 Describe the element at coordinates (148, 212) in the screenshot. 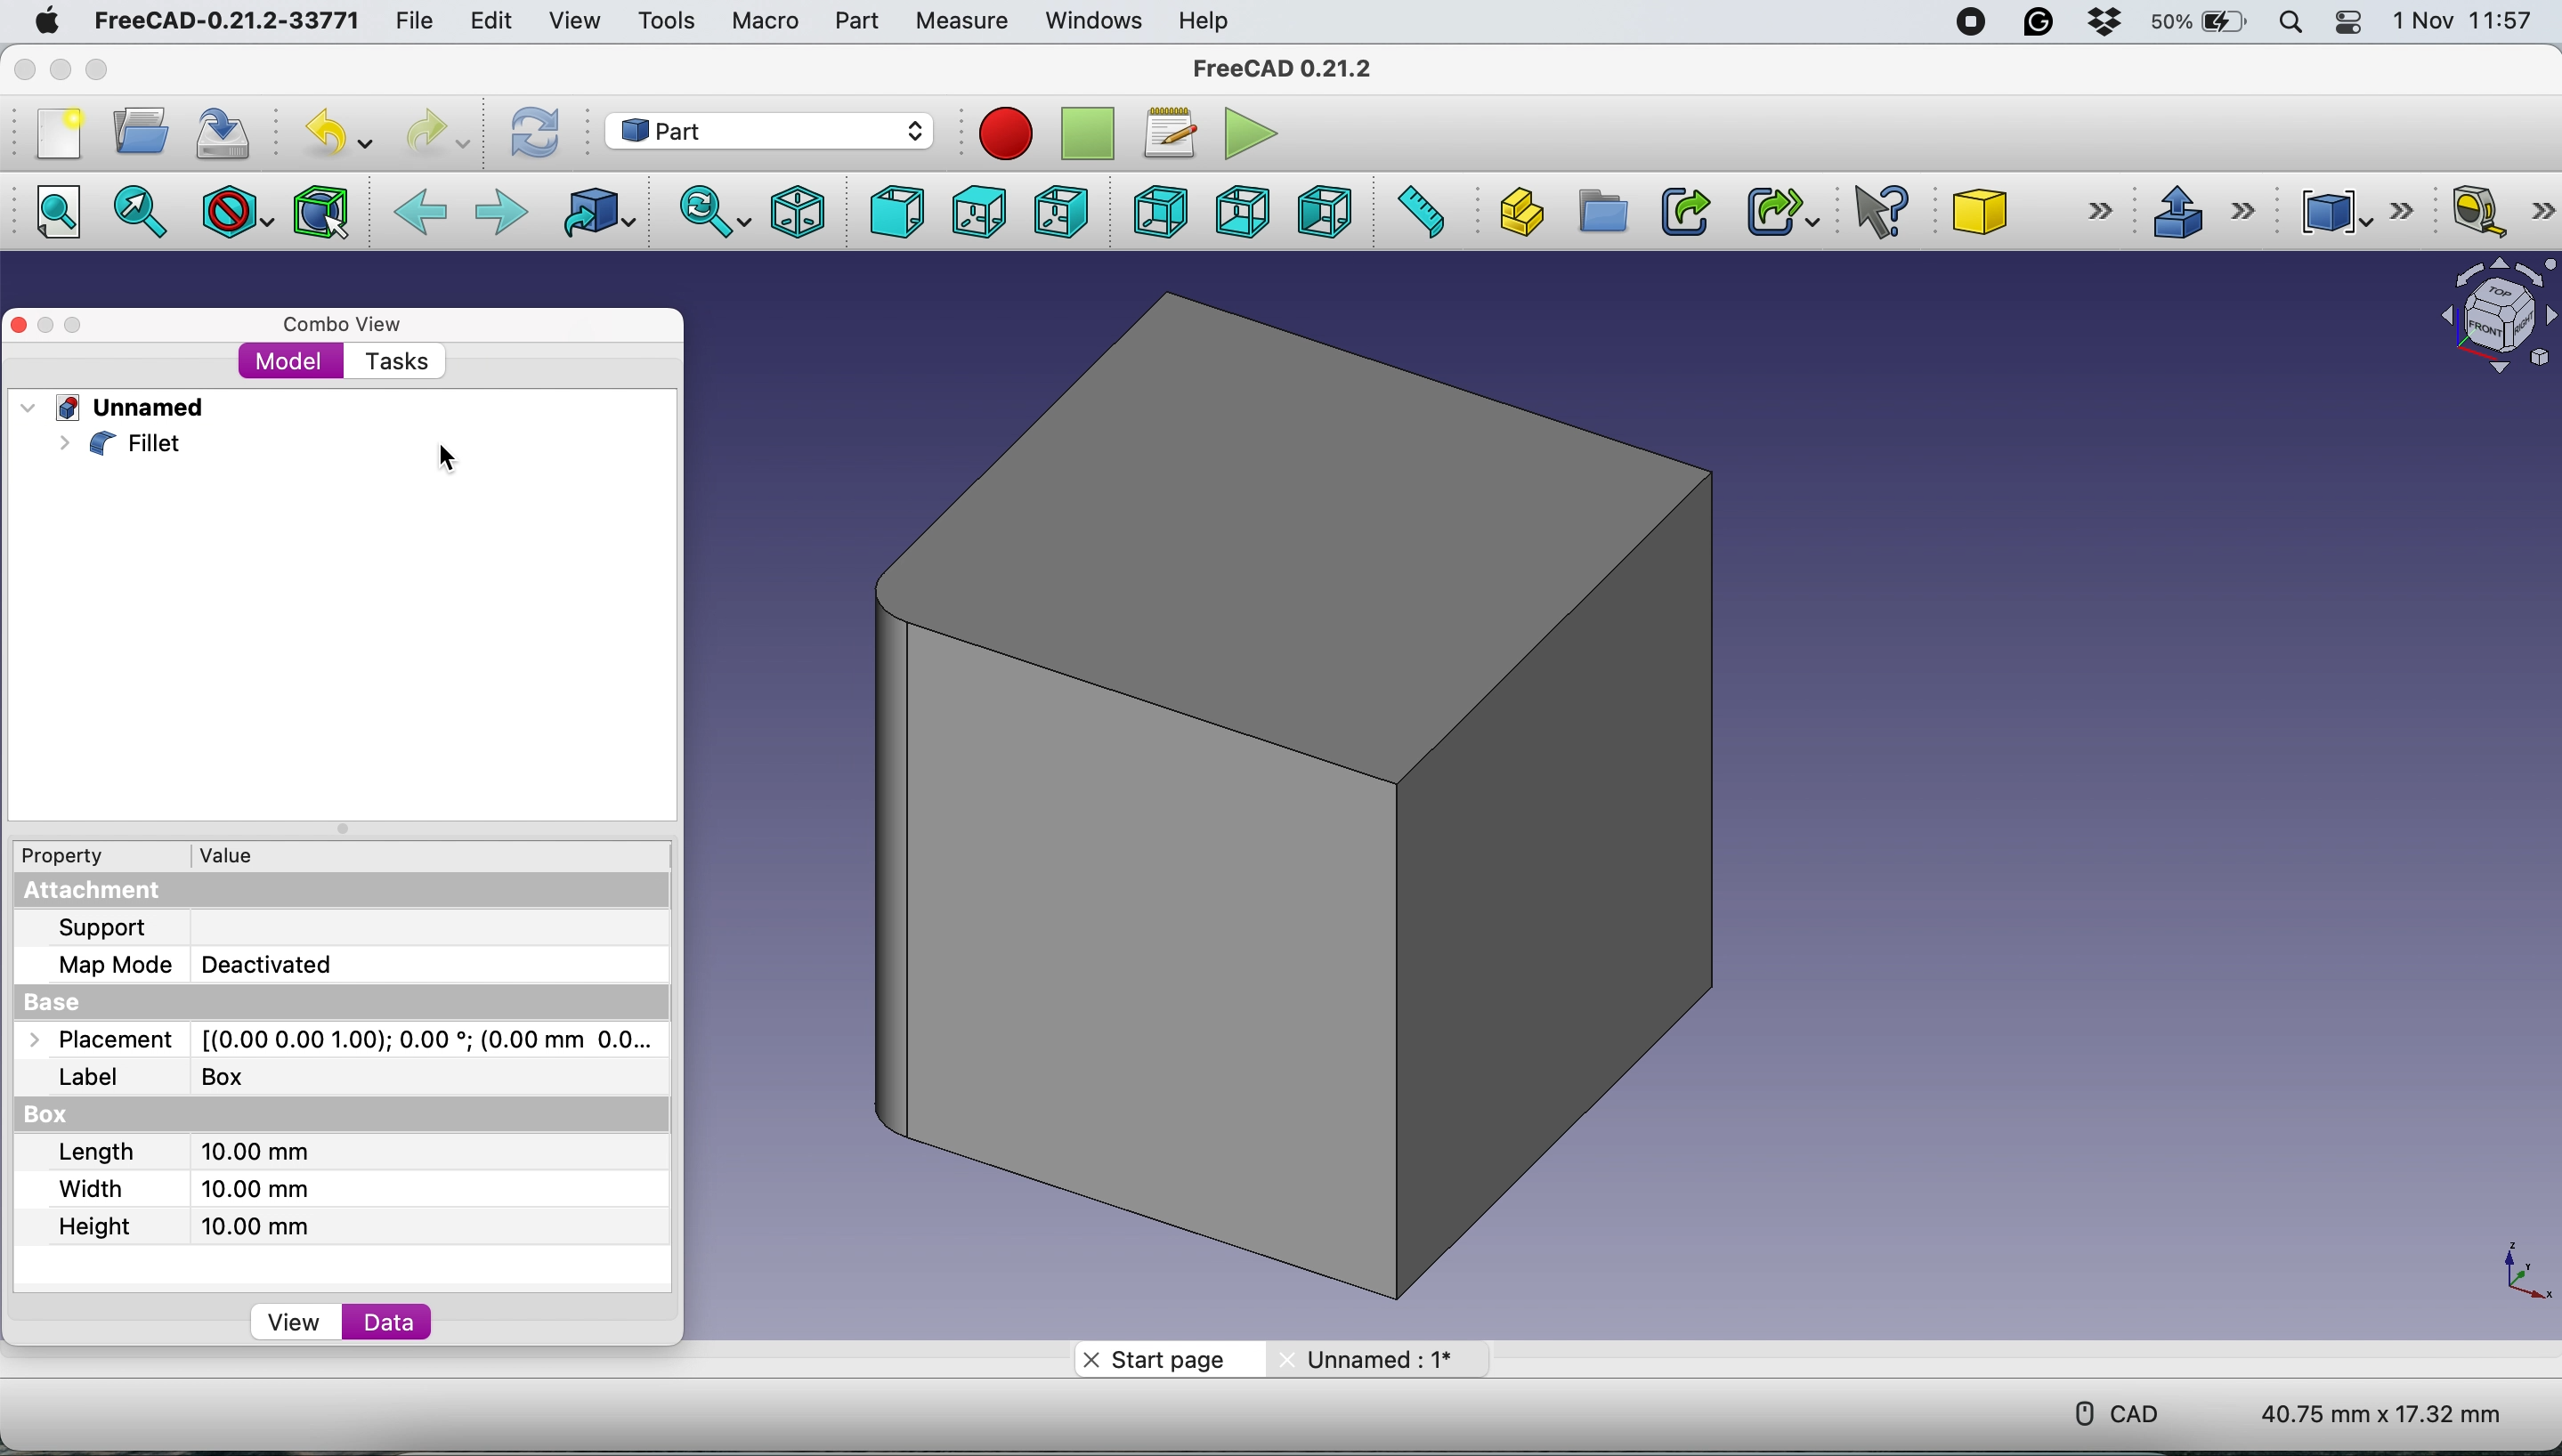

I see `fit all selection` at that location.